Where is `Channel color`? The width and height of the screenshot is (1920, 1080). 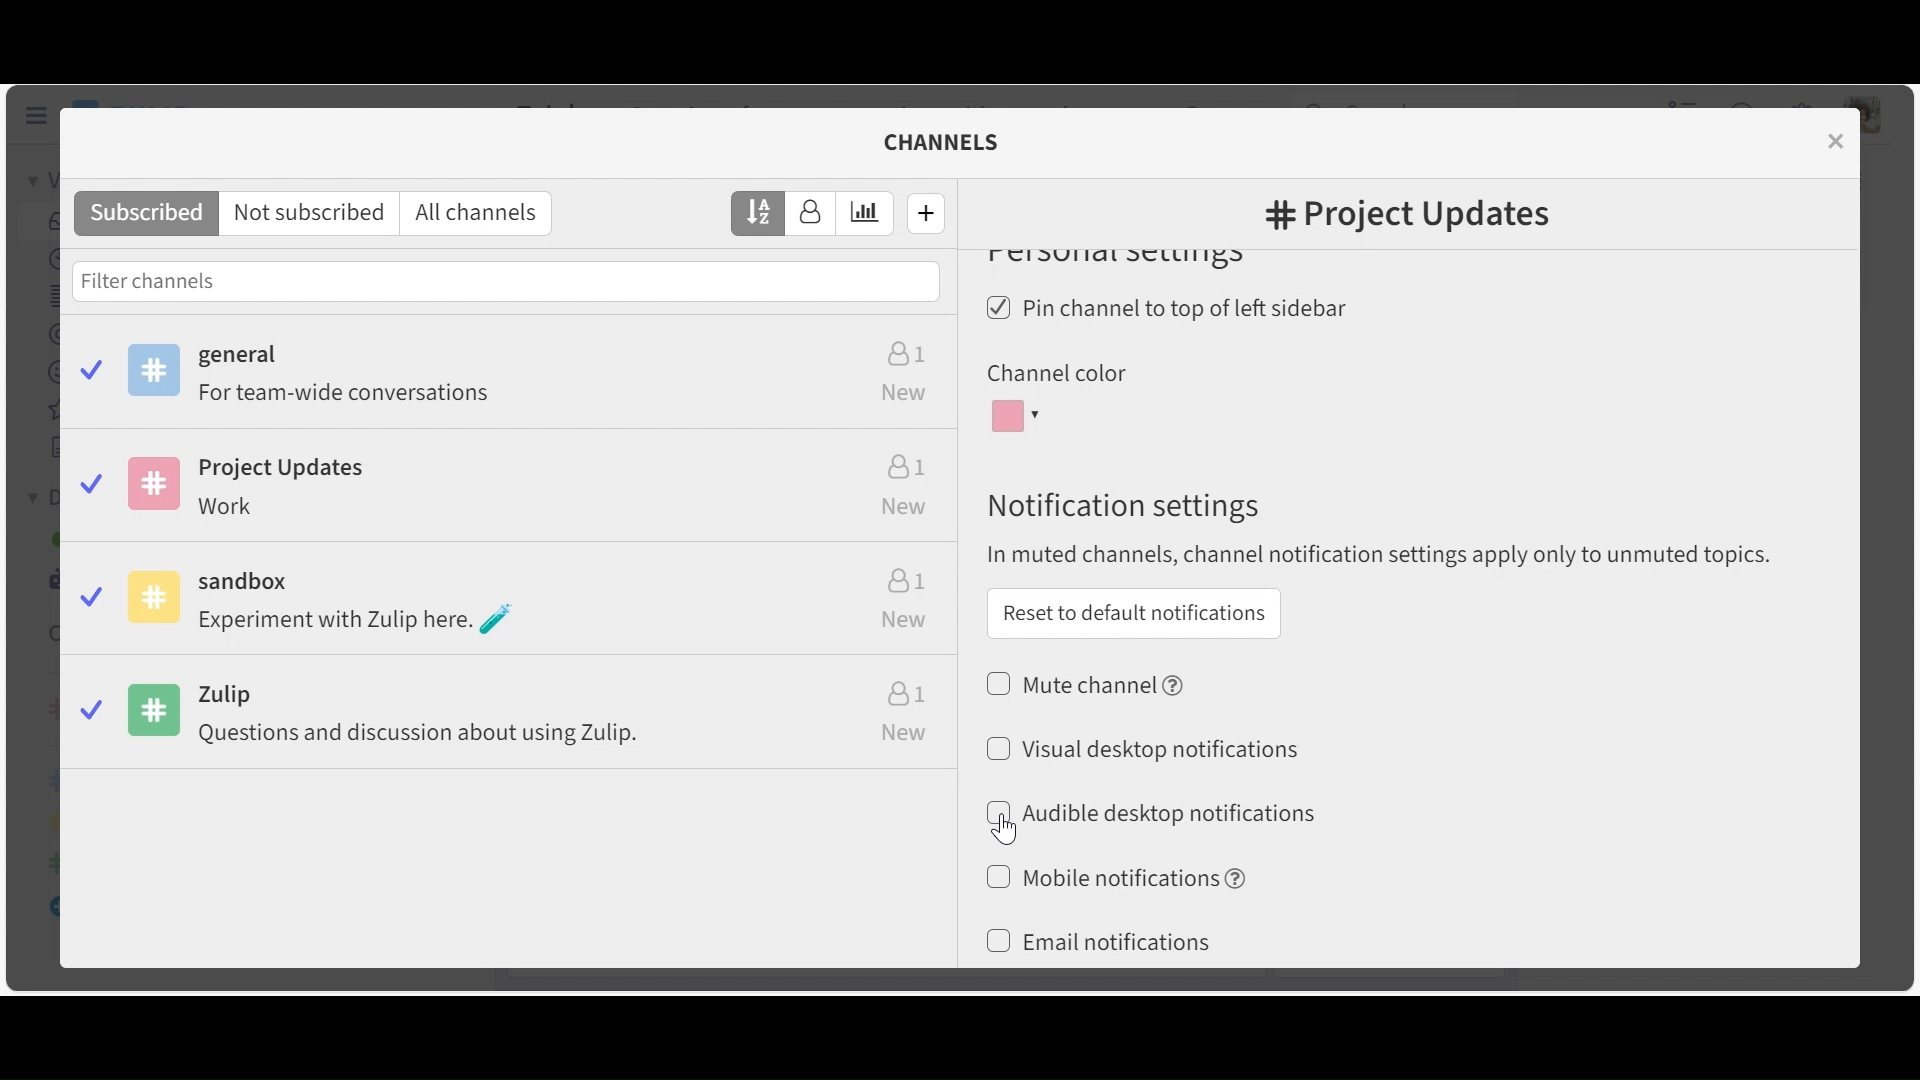
Channel color is located at coordinates (1055, 374).